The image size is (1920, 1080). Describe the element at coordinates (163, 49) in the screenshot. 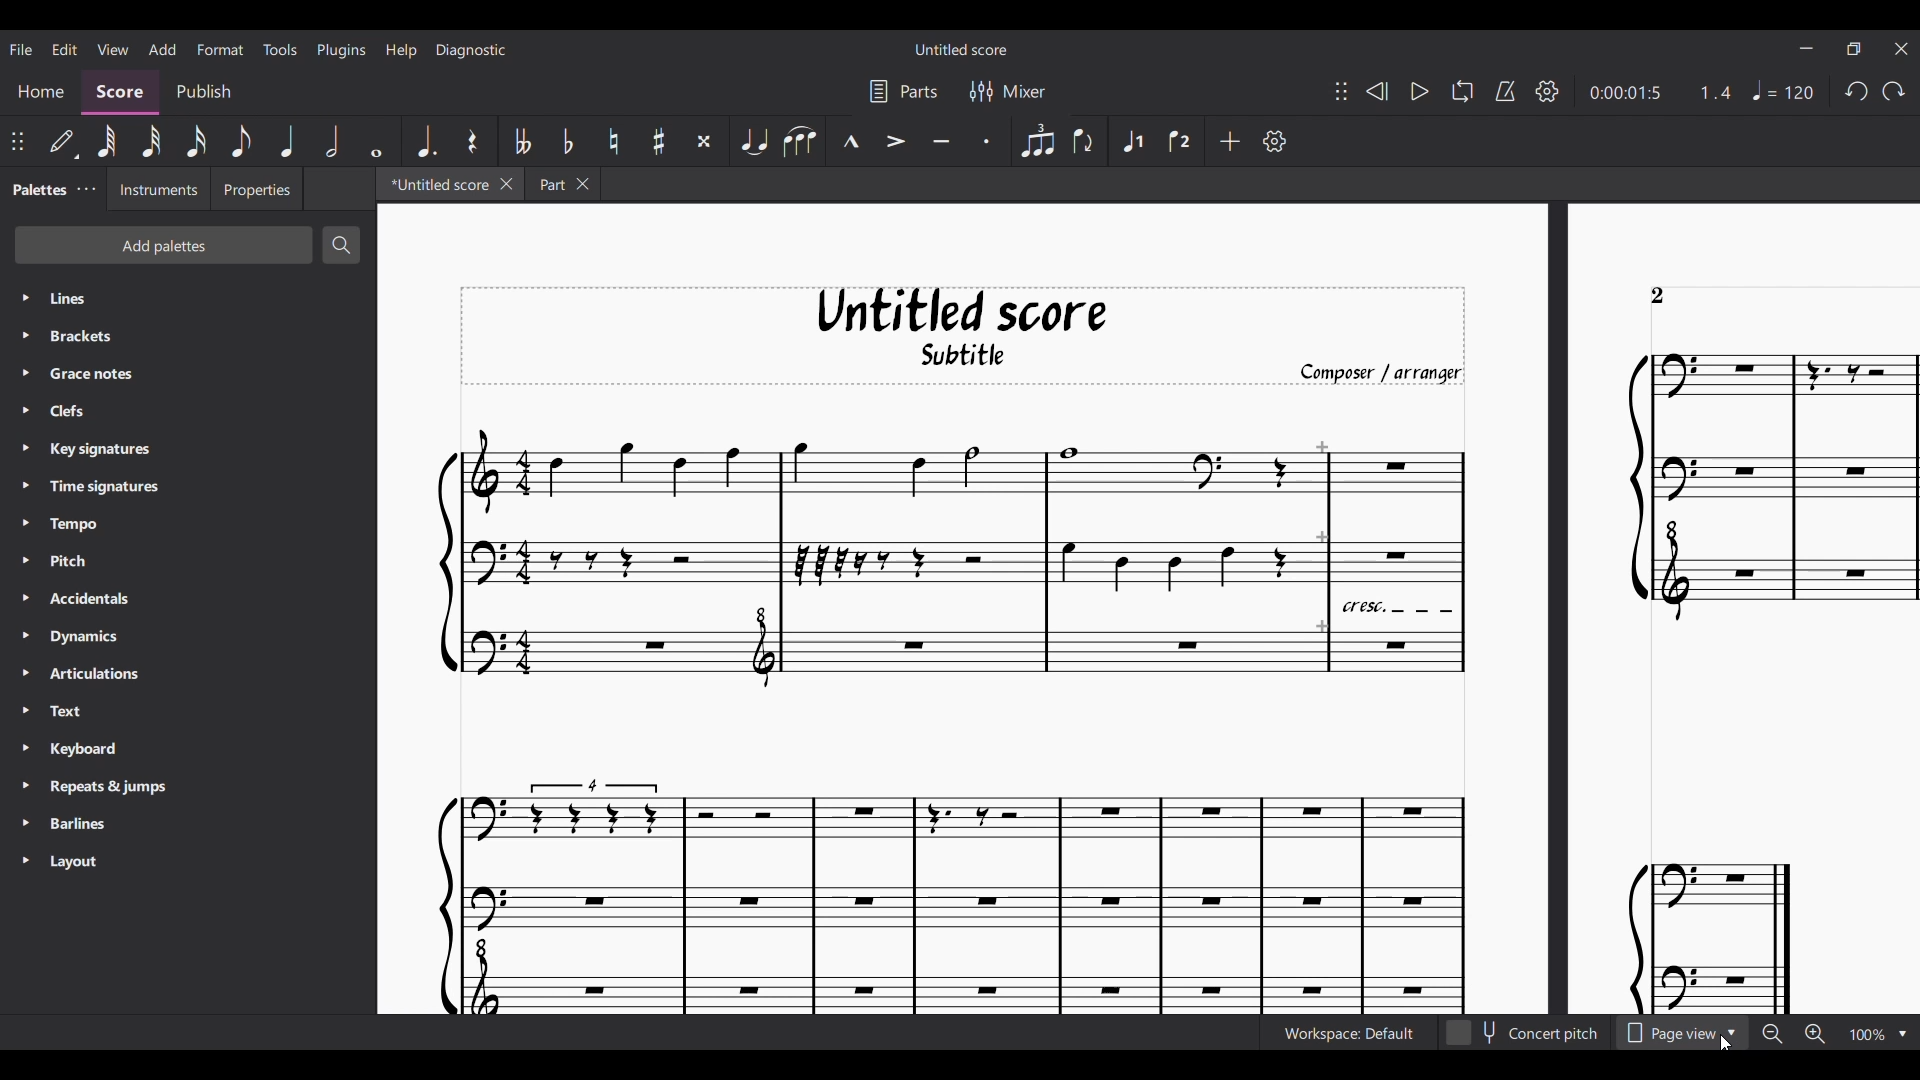

I see `Add menu` at that location.